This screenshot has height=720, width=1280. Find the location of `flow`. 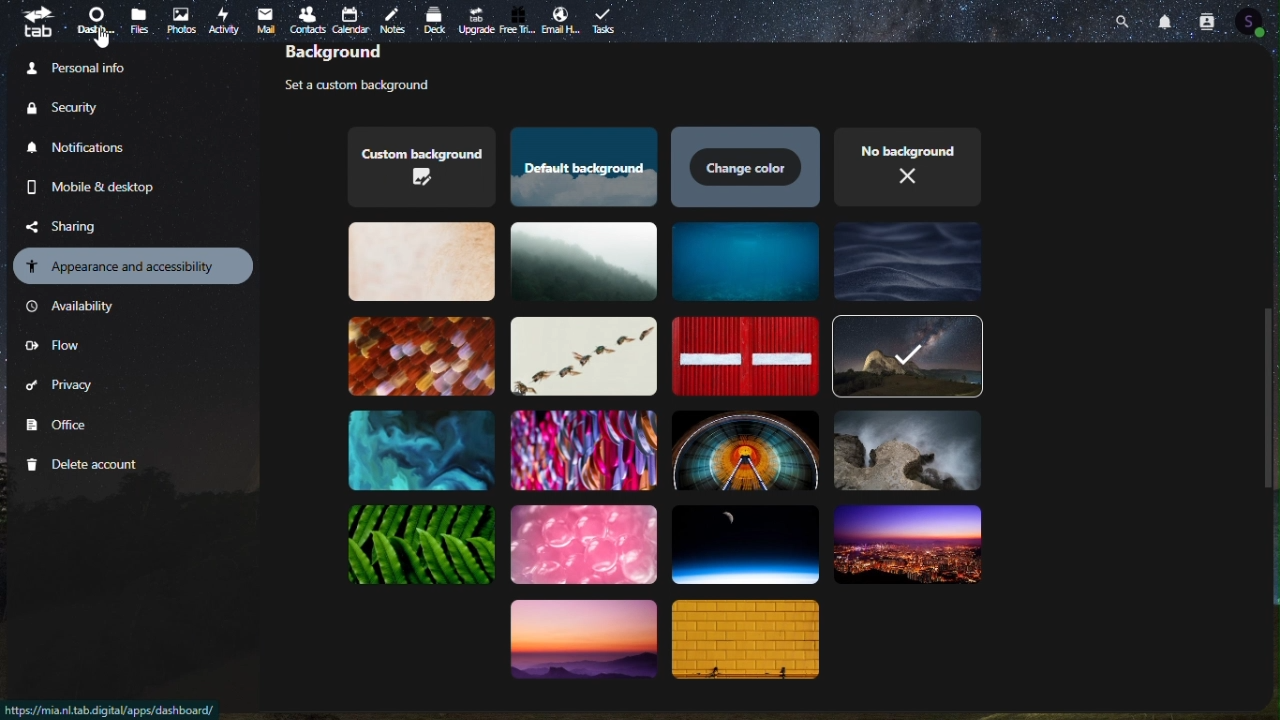

flow is located at coordinates (53, 348).